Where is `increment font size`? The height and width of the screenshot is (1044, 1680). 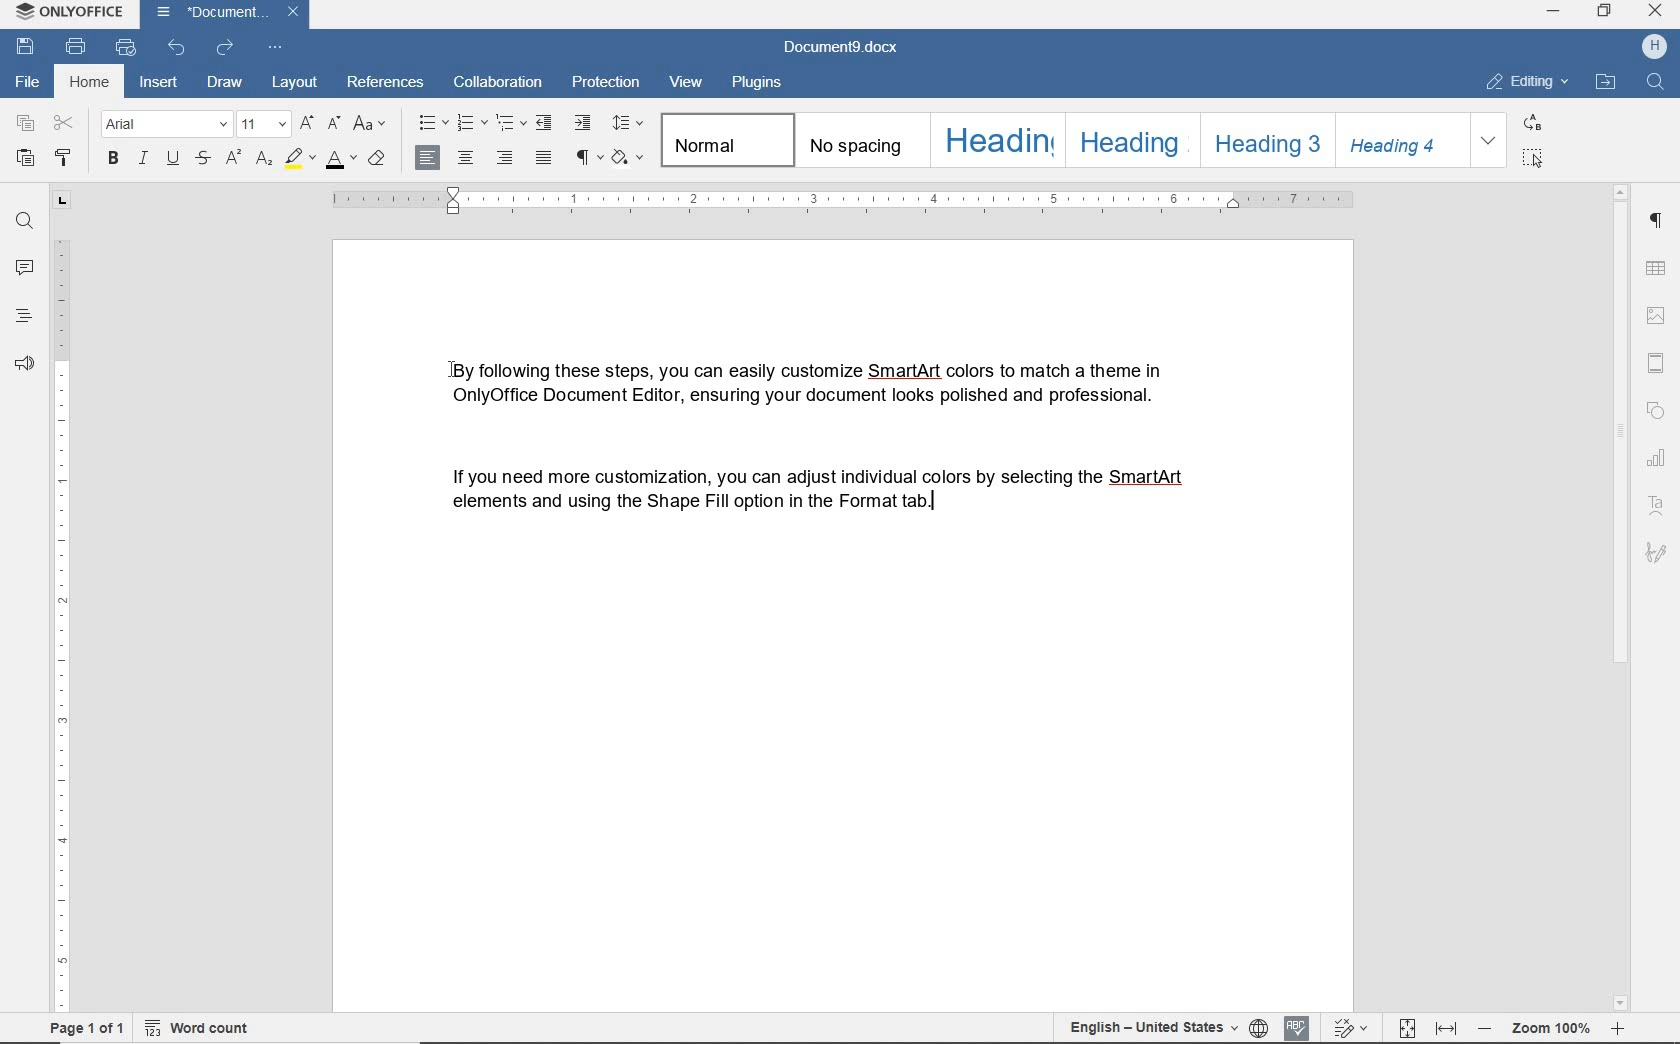
increment font size is located at coordinates (307, 123).